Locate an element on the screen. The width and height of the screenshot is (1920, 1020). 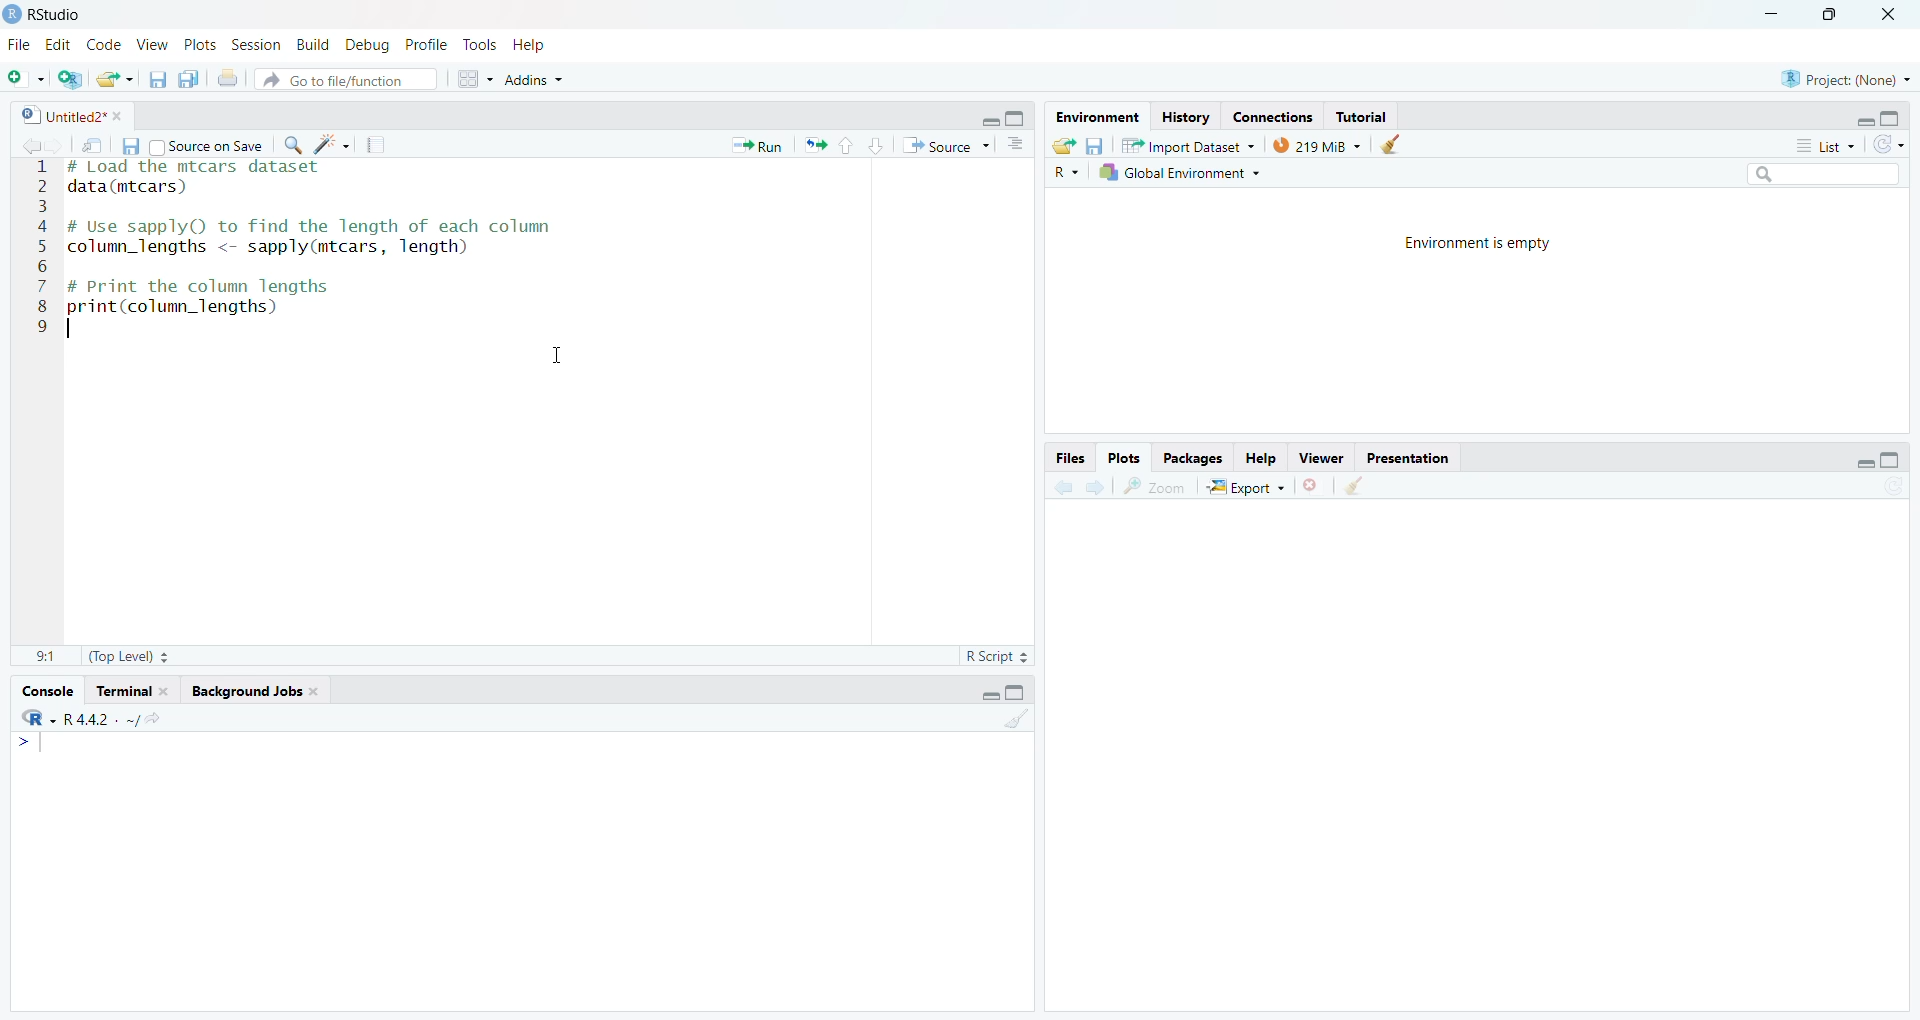
Profile is located at coordinates (428, 44).